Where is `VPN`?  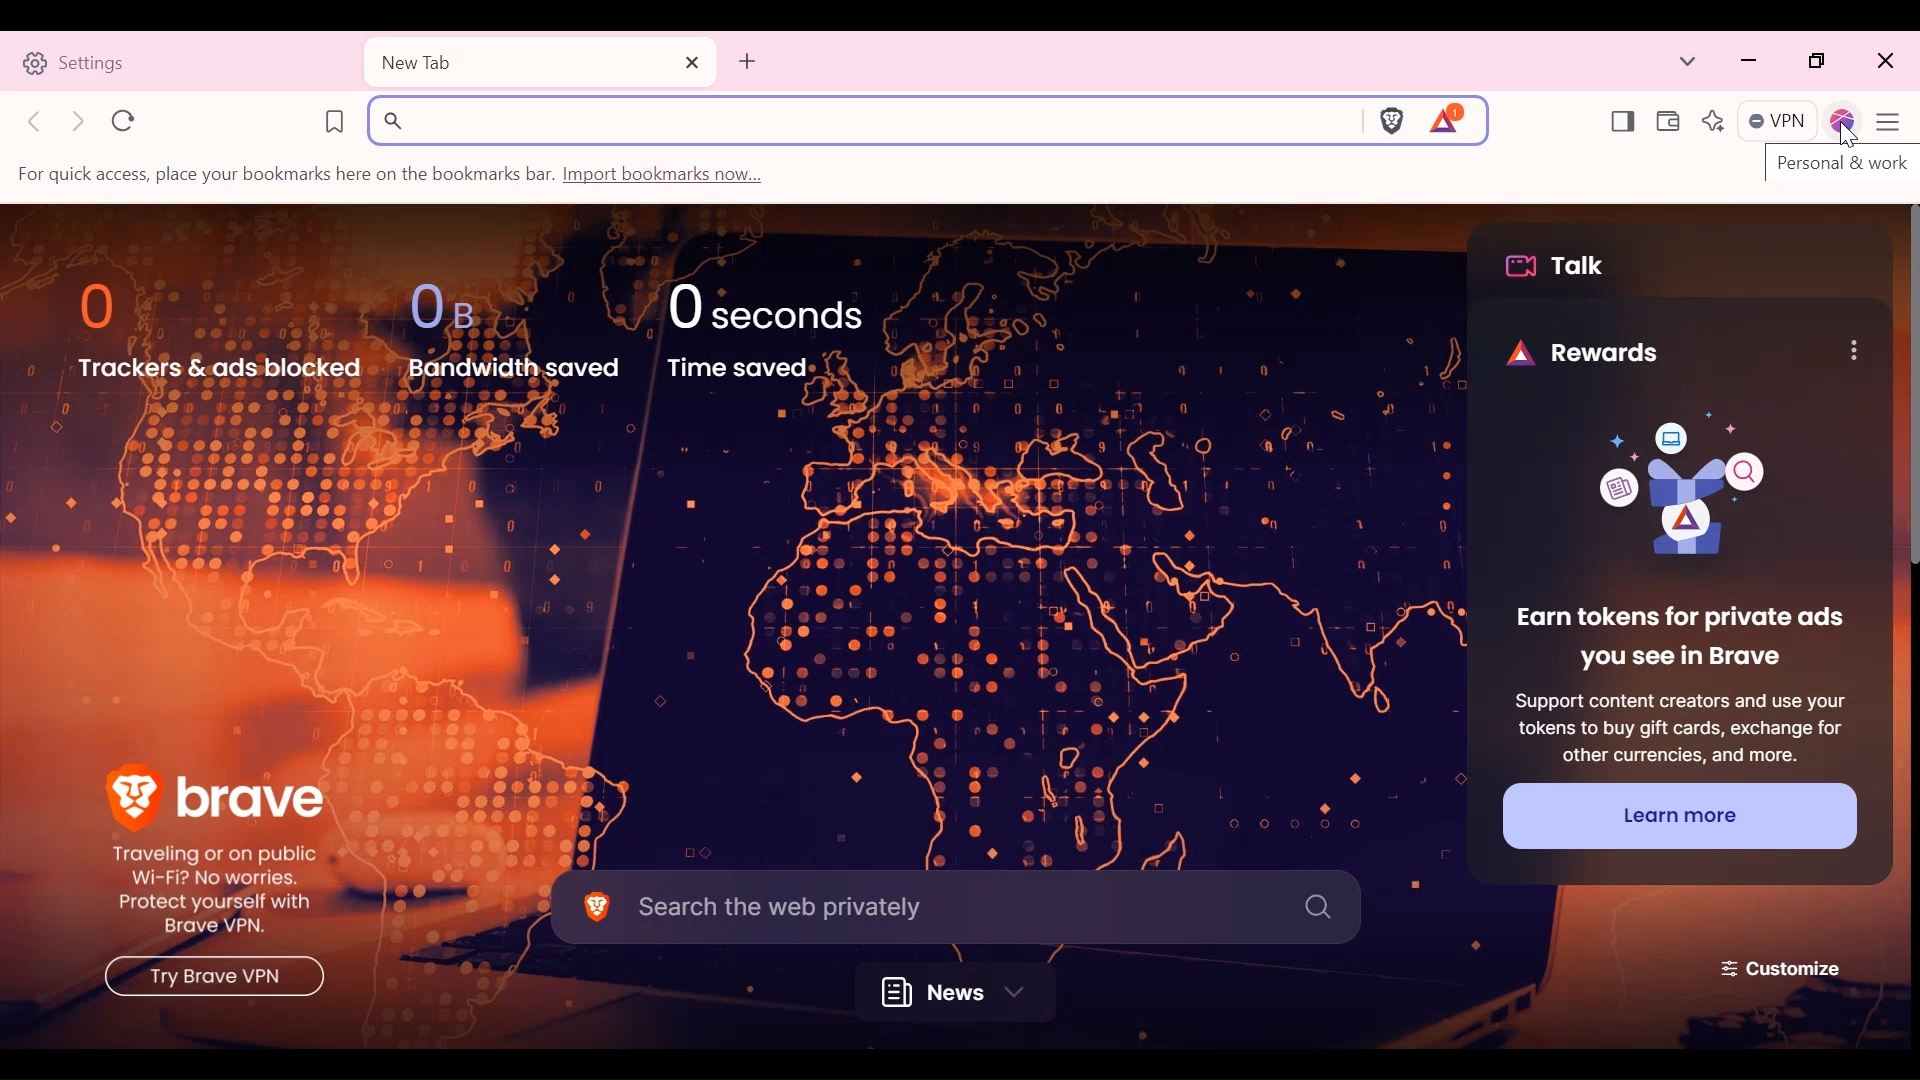
VPN is located at coordinates (1779, 123).